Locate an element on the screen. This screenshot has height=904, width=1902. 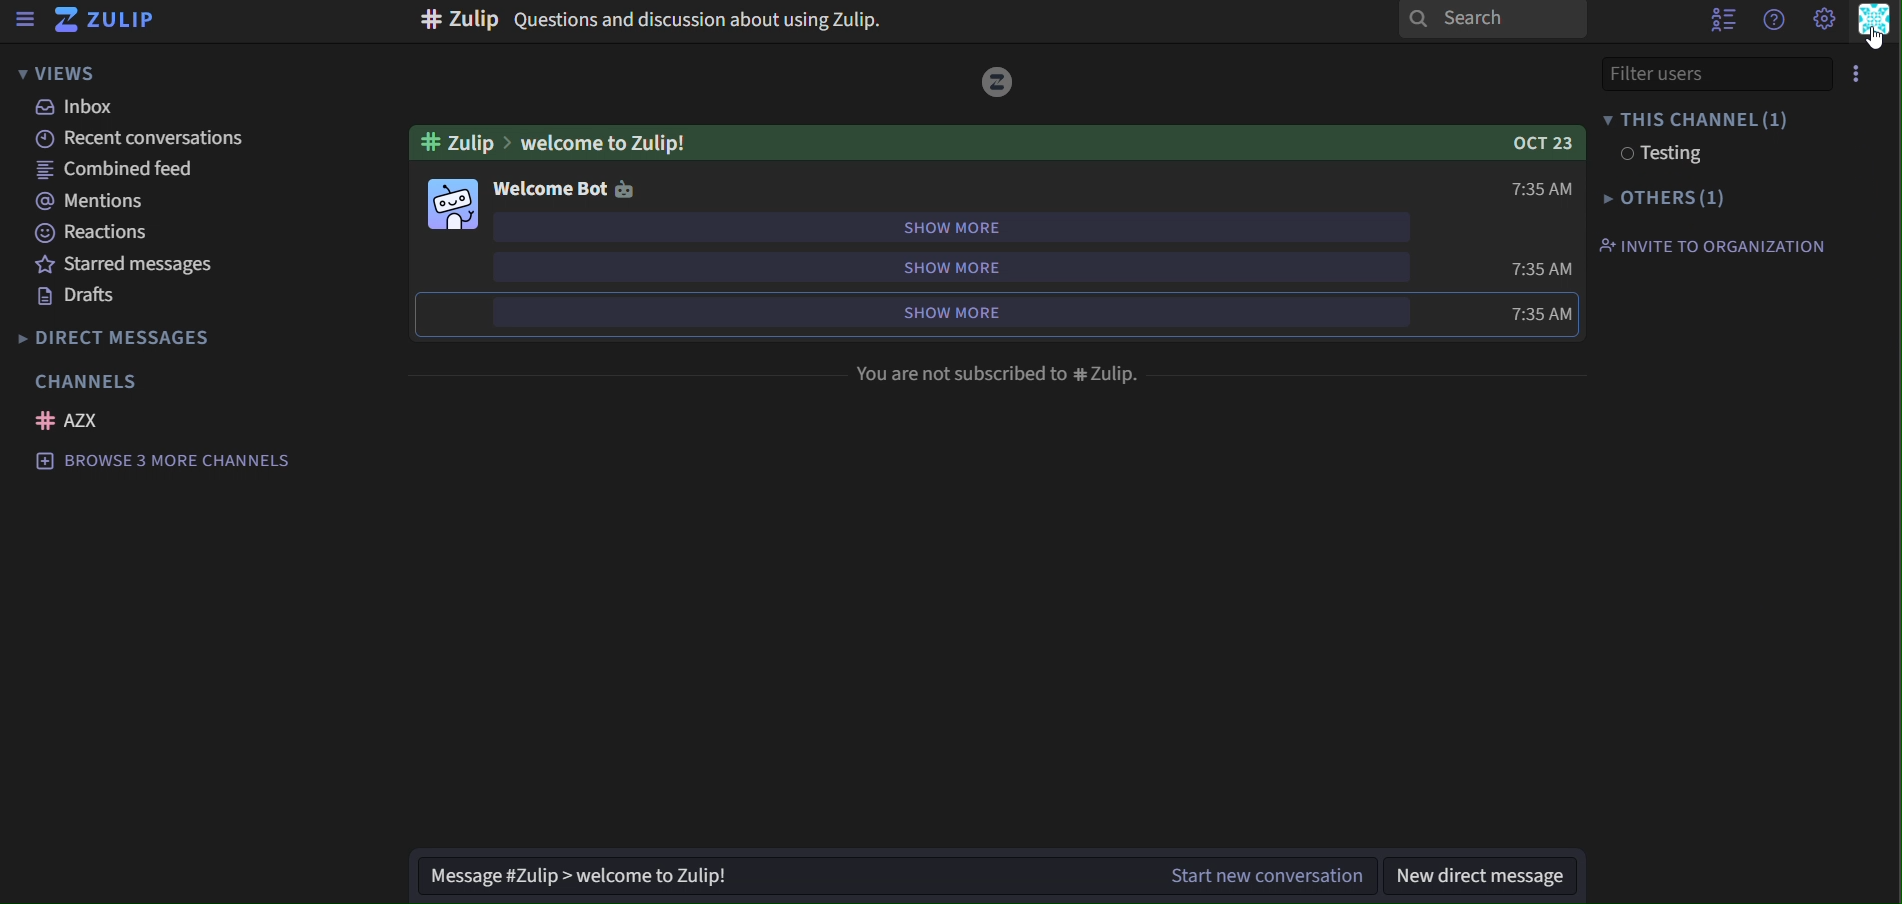
get help is located at coordinates (1772, 22).